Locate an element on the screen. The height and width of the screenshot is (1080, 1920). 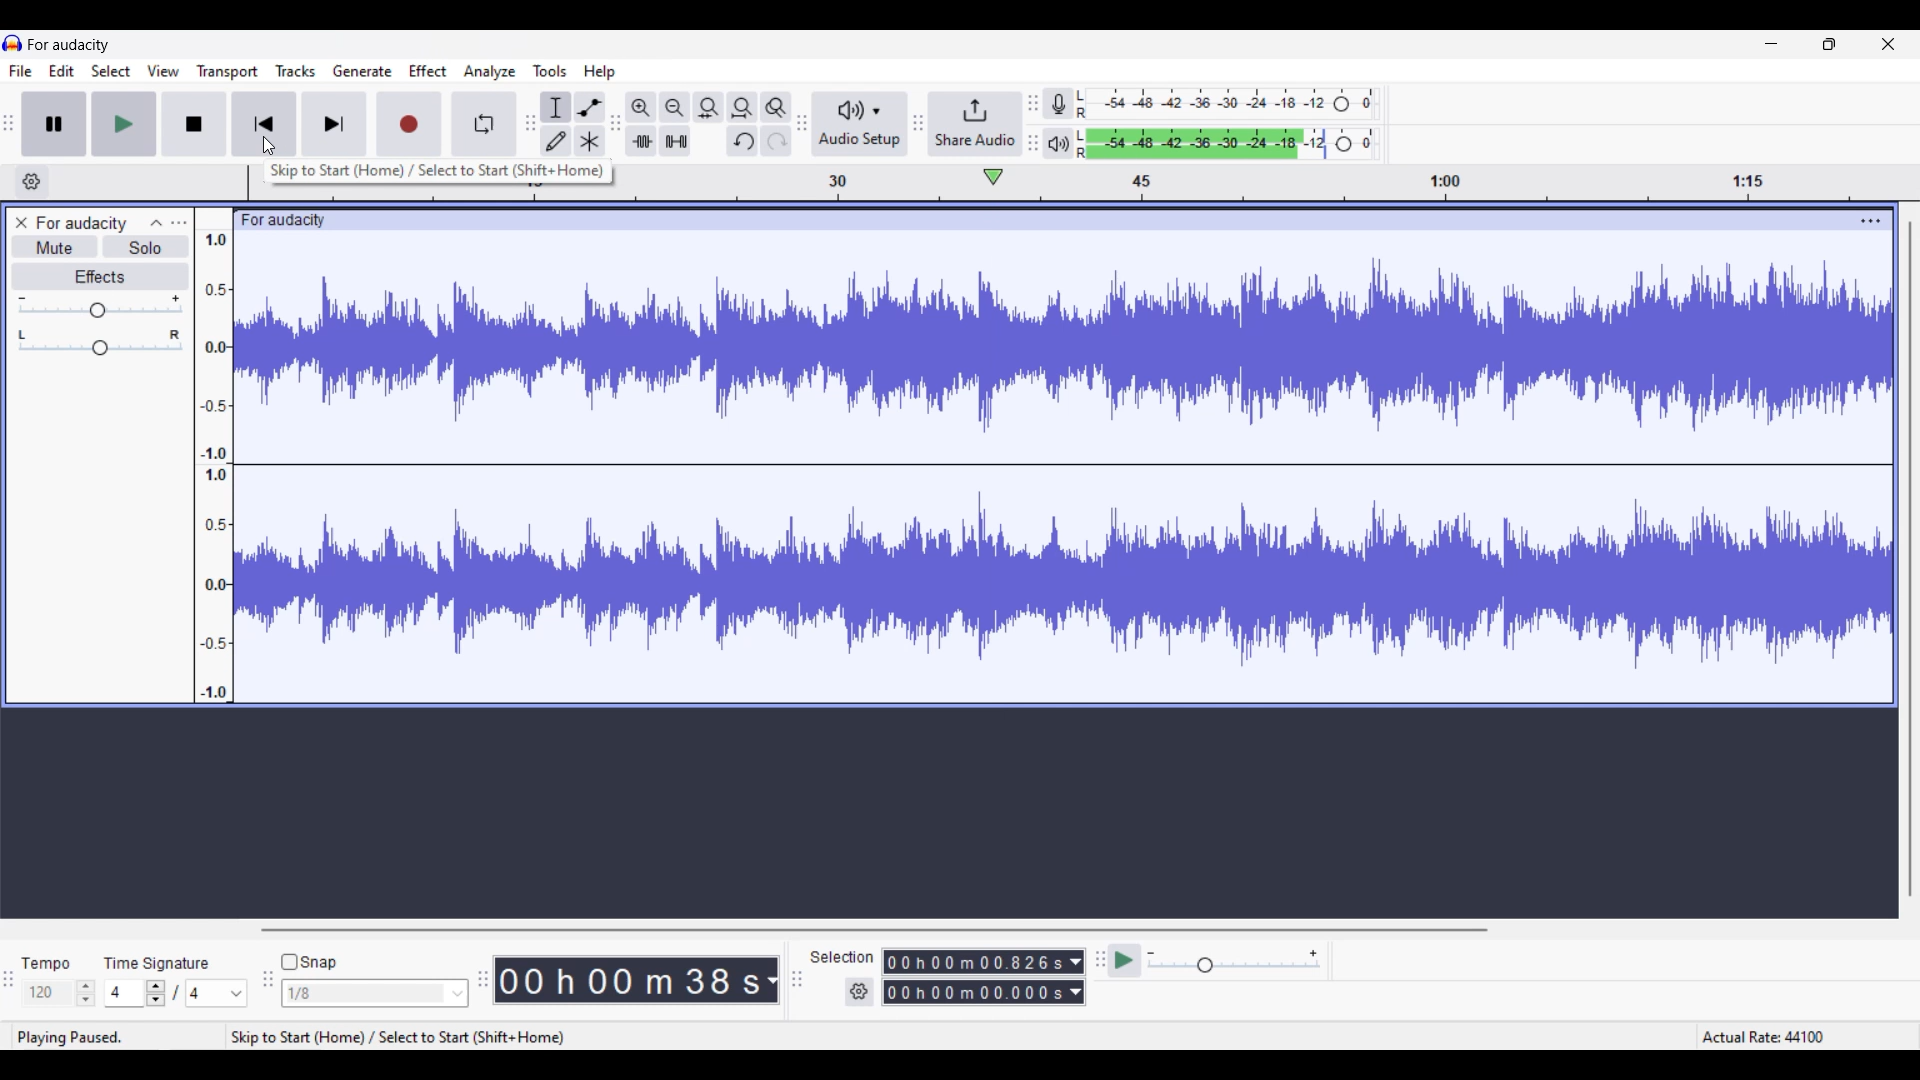
Tempo settings is located at coordinates (62, 992).